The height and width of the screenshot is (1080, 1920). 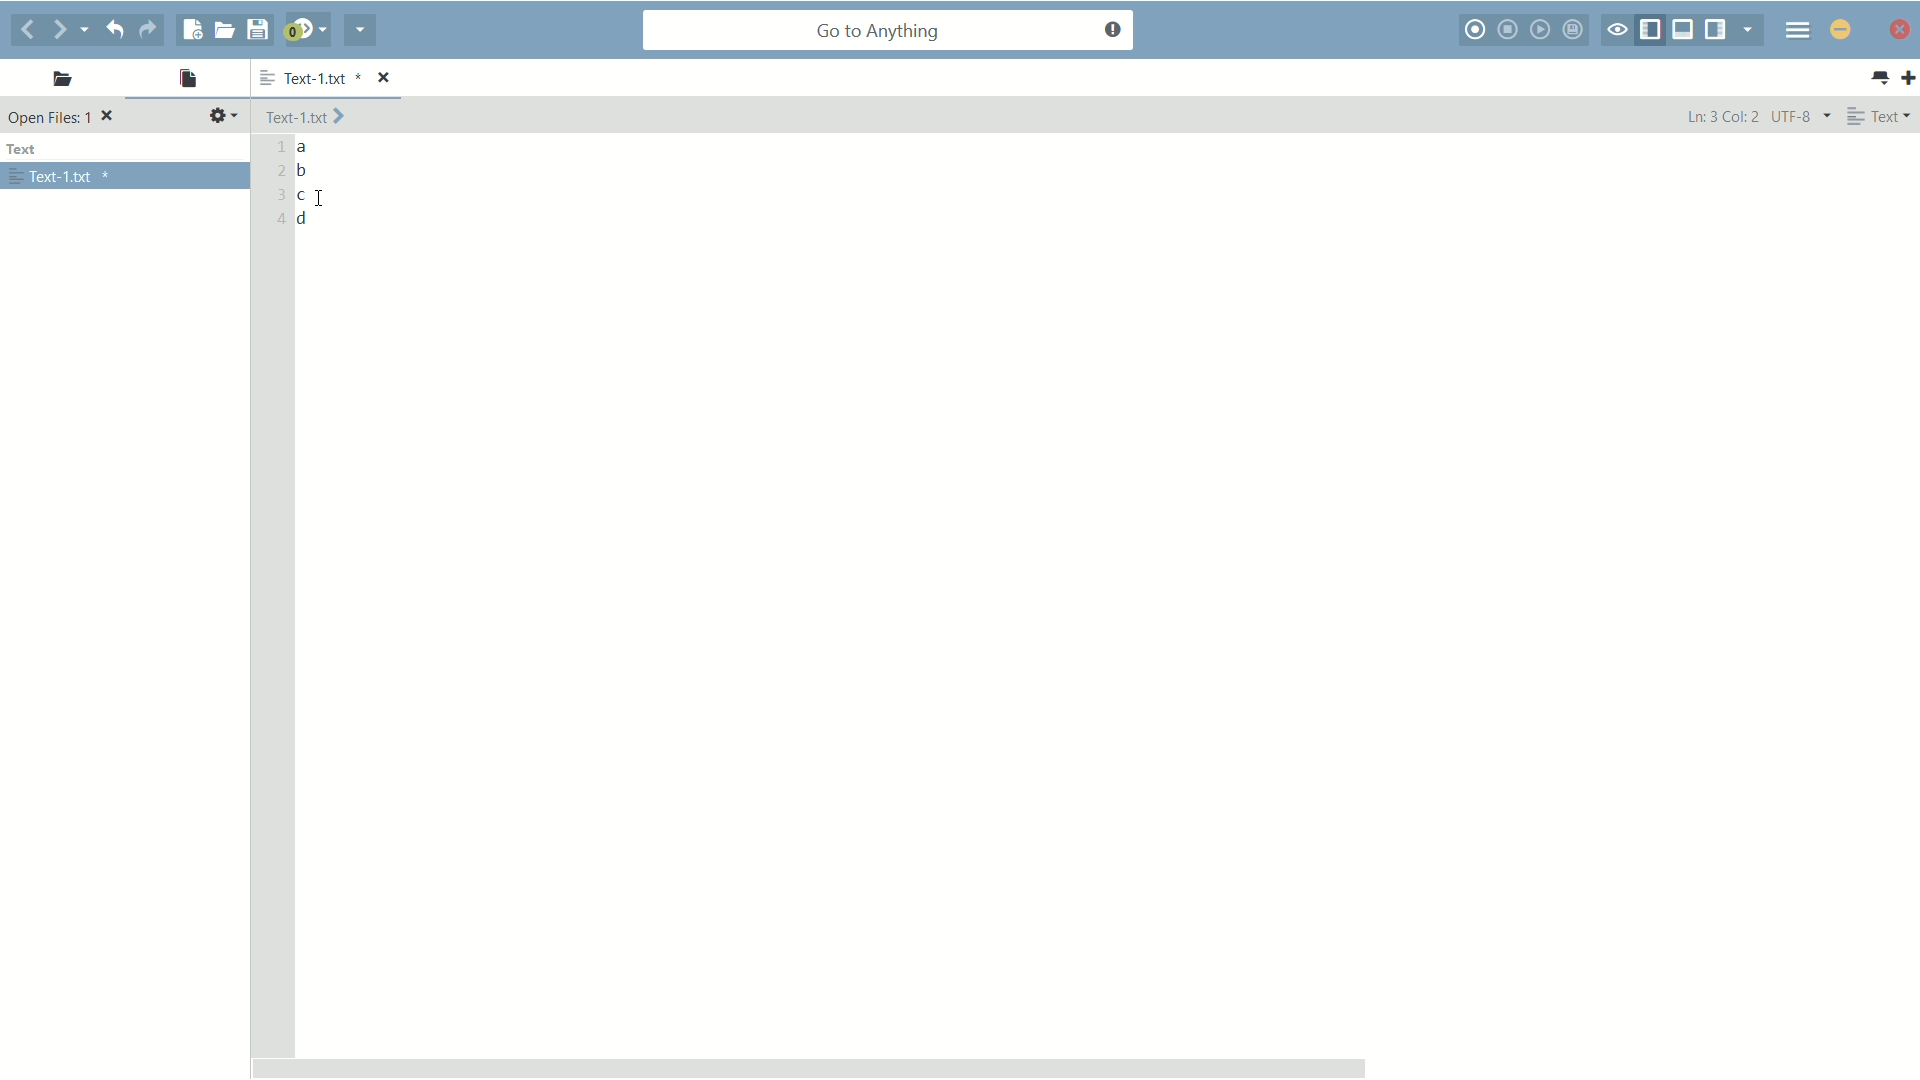 I want to click on go forward, so click(x=61, y=31).